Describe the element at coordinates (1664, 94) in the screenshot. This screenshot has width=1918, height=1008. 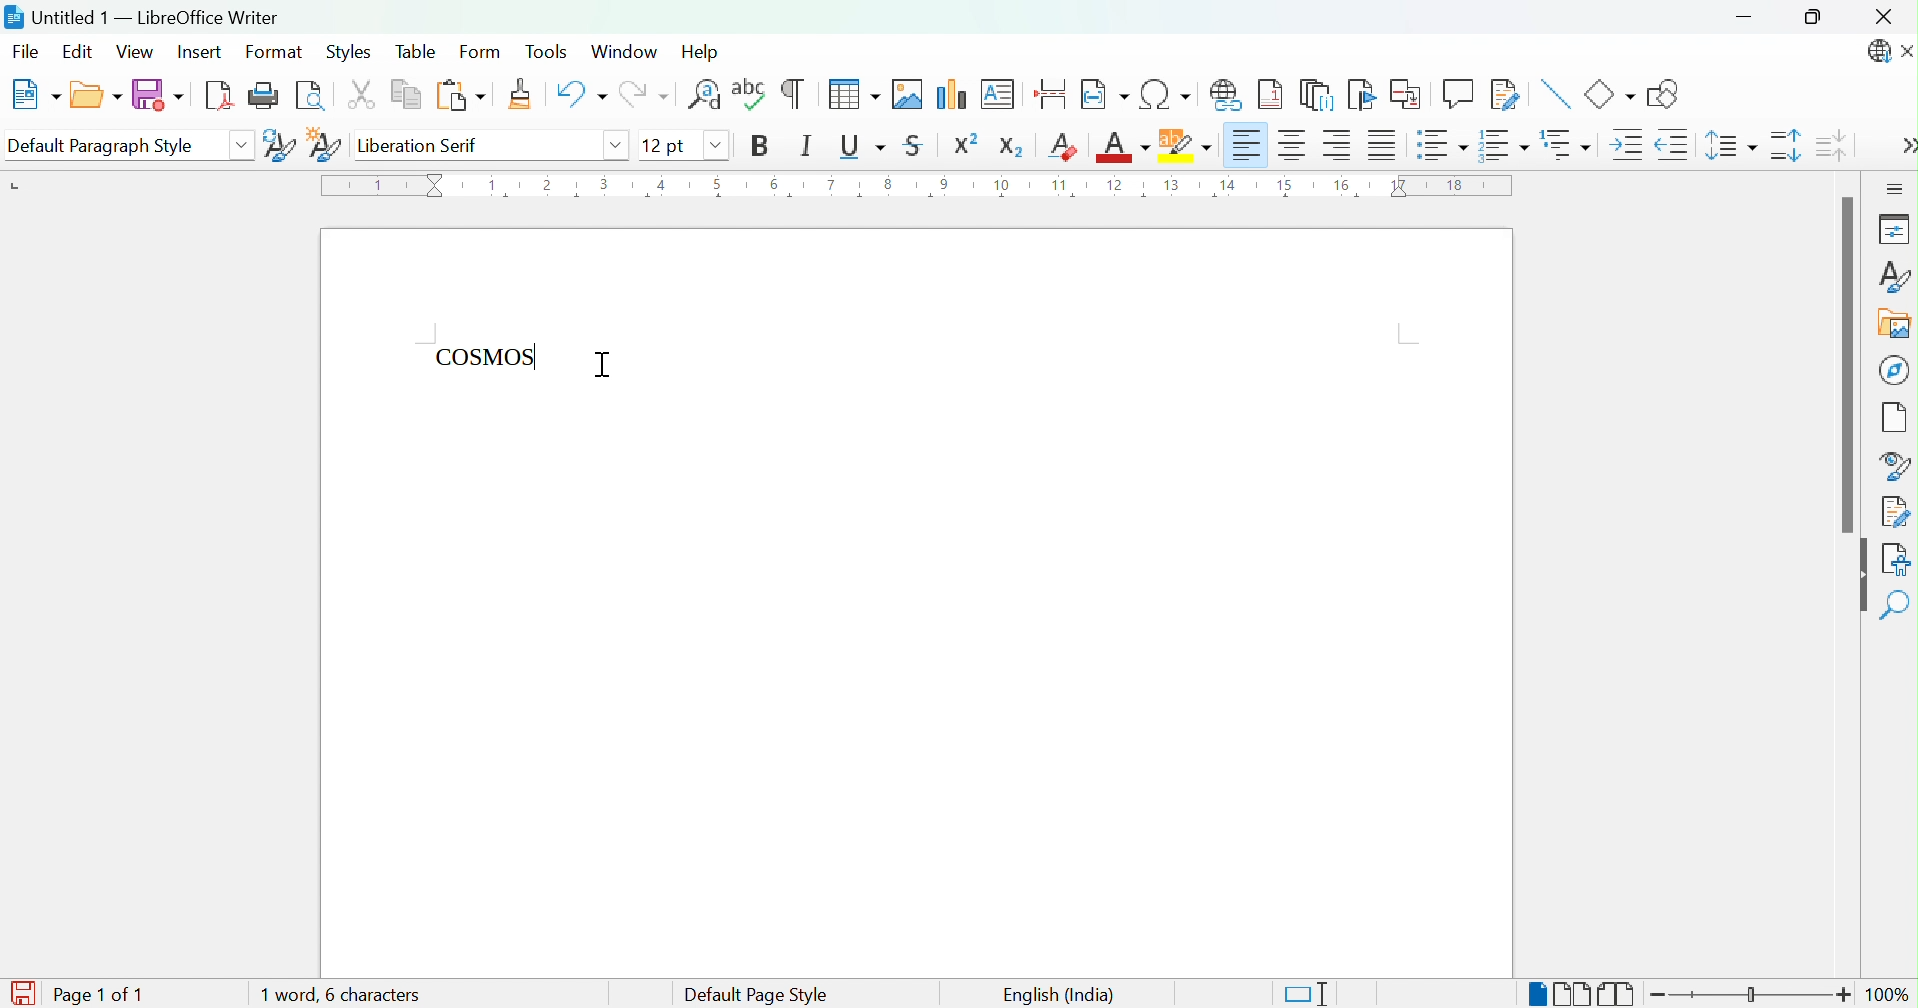
I see `Draw Basic Shapes` at that location.